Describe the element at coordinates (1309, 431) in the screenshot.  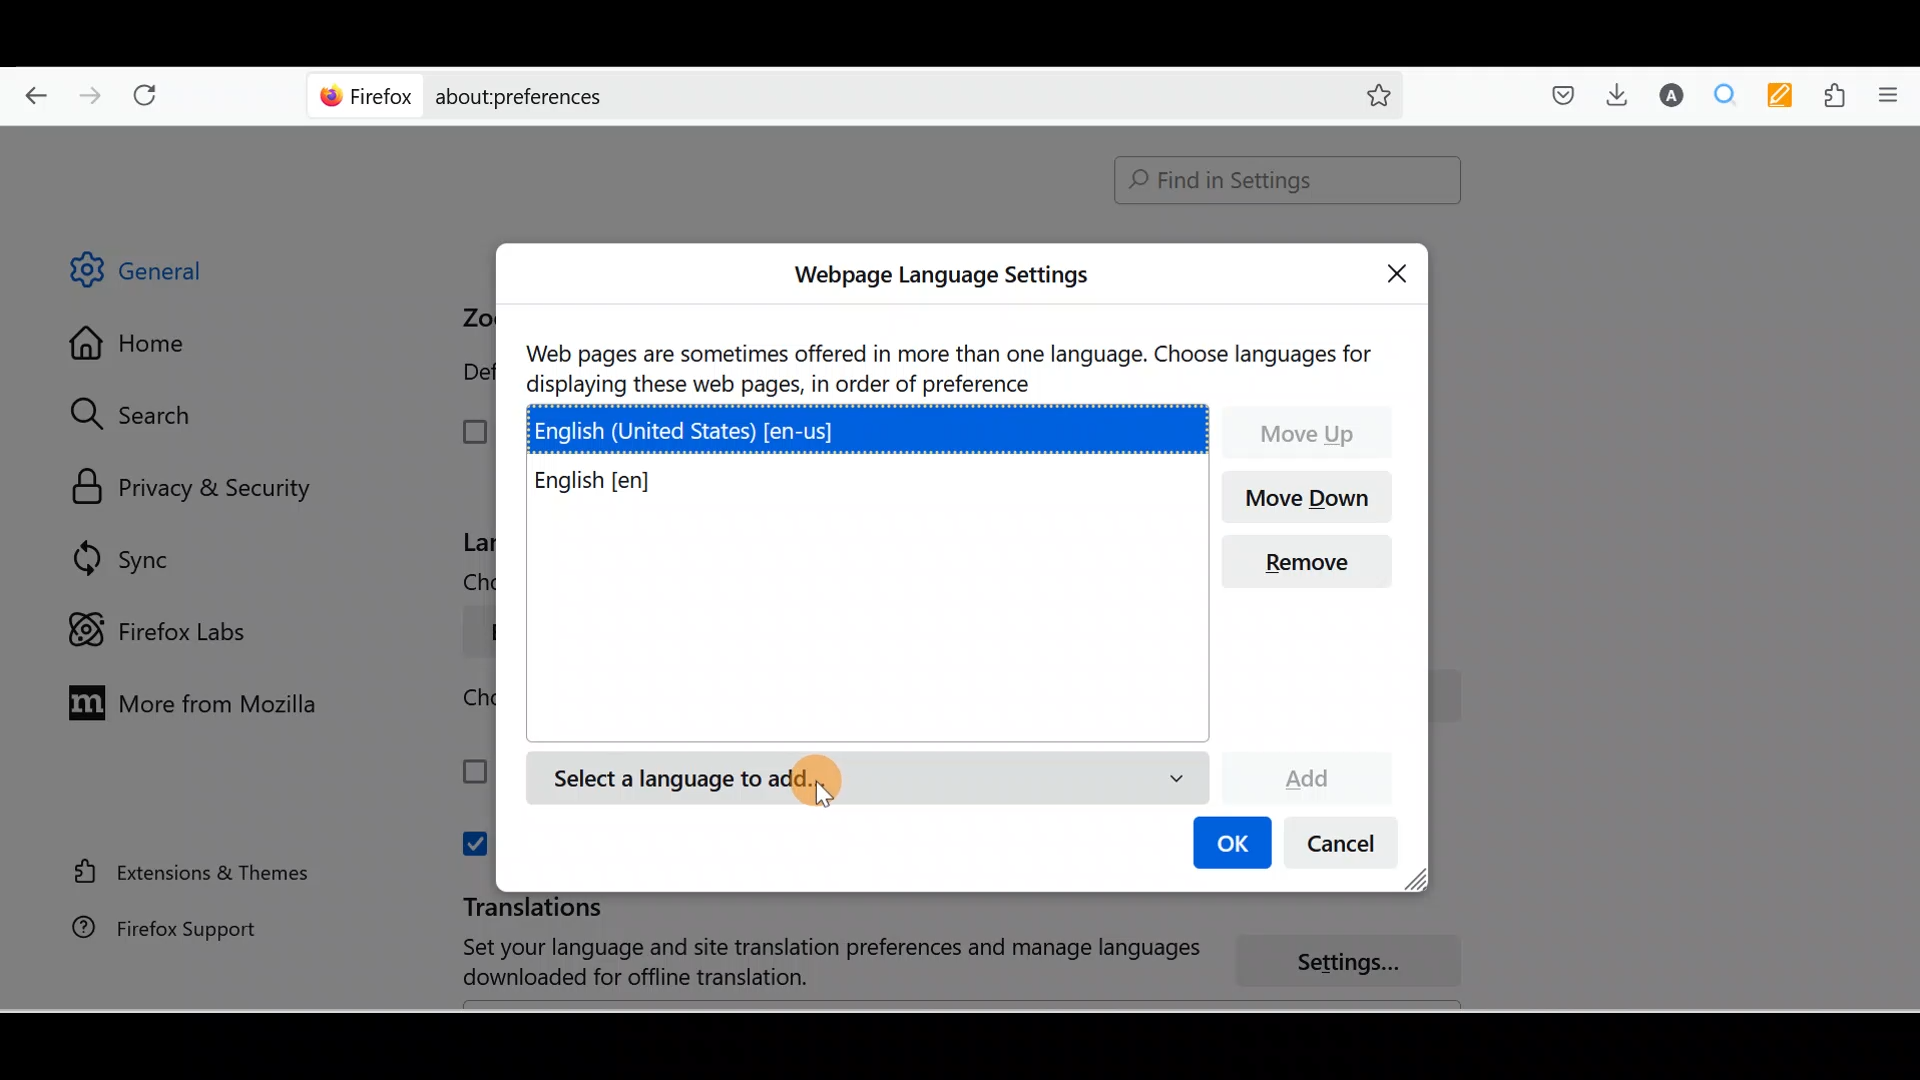
I see `Move up` at that location.